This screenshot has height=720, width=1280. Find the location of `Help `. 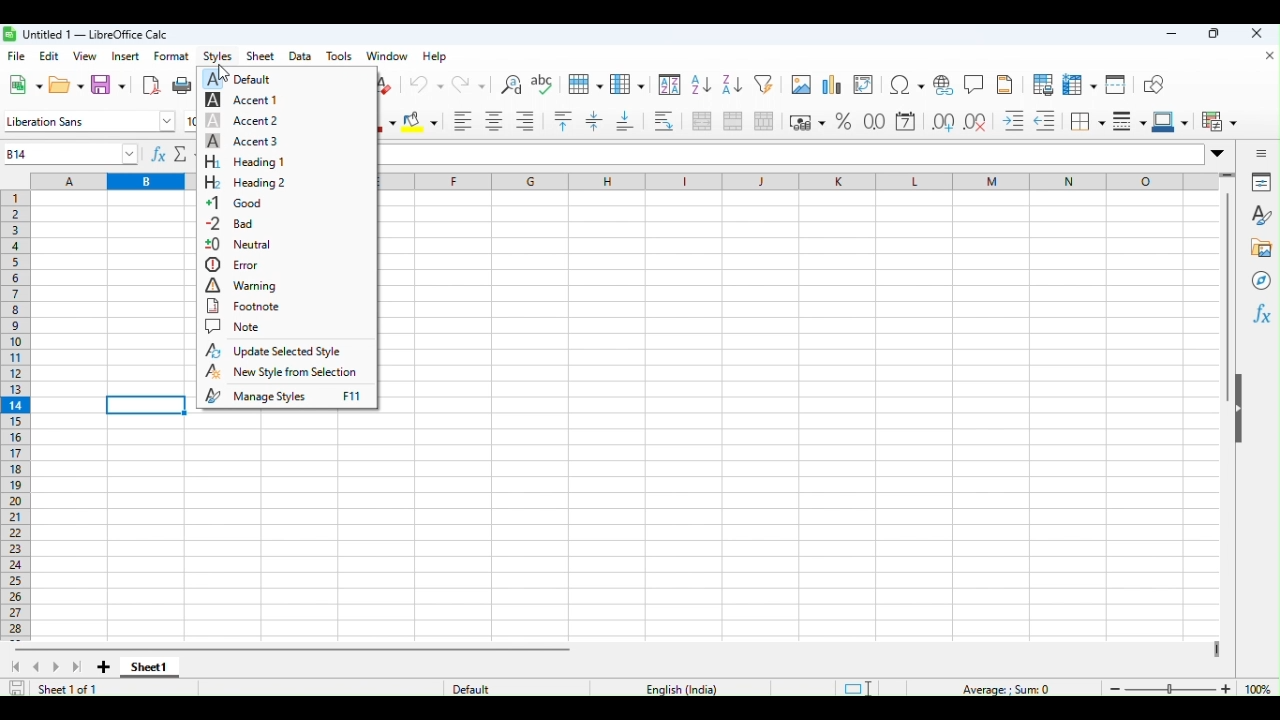

Help  is located at coordinates (433, 55).